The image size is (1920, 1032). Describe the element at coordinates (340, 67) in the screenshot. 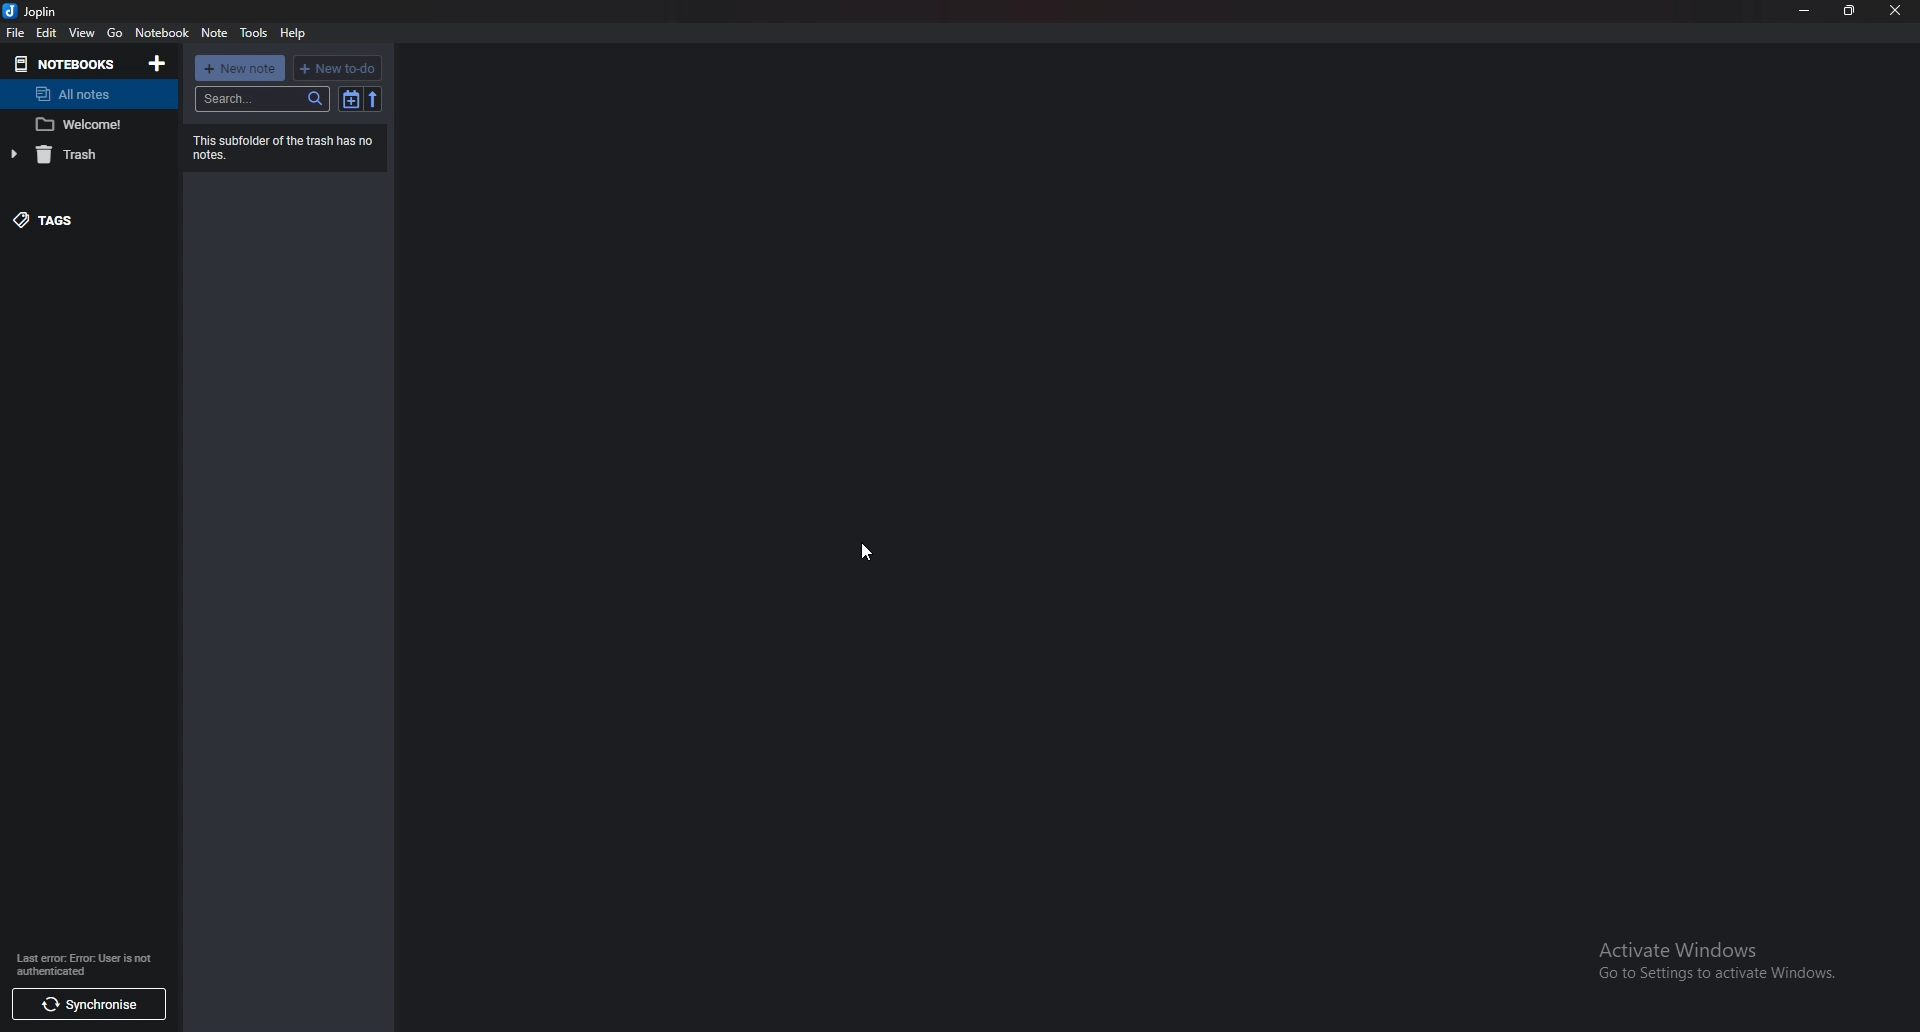

I see `New to do` at that location.